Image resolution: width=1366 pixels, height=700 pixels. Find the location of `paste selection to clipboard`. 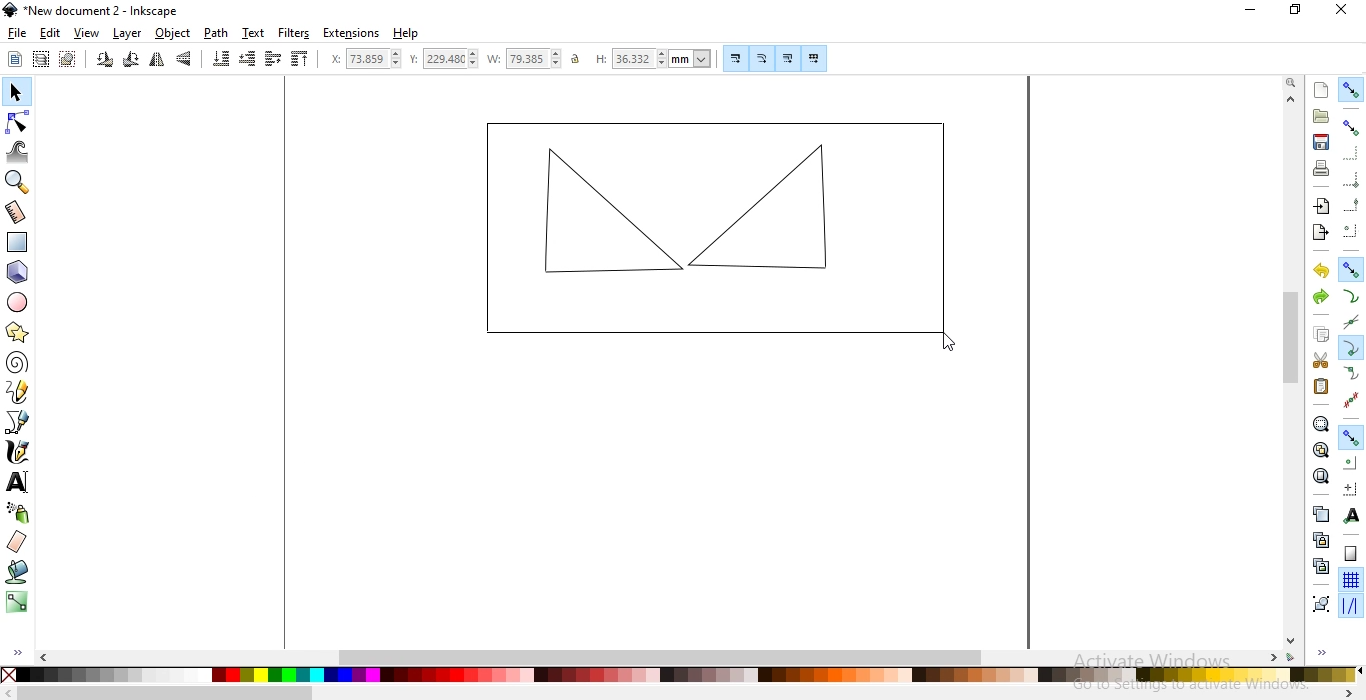

paste selection to clipboard is located at coordinates (1322, 386).